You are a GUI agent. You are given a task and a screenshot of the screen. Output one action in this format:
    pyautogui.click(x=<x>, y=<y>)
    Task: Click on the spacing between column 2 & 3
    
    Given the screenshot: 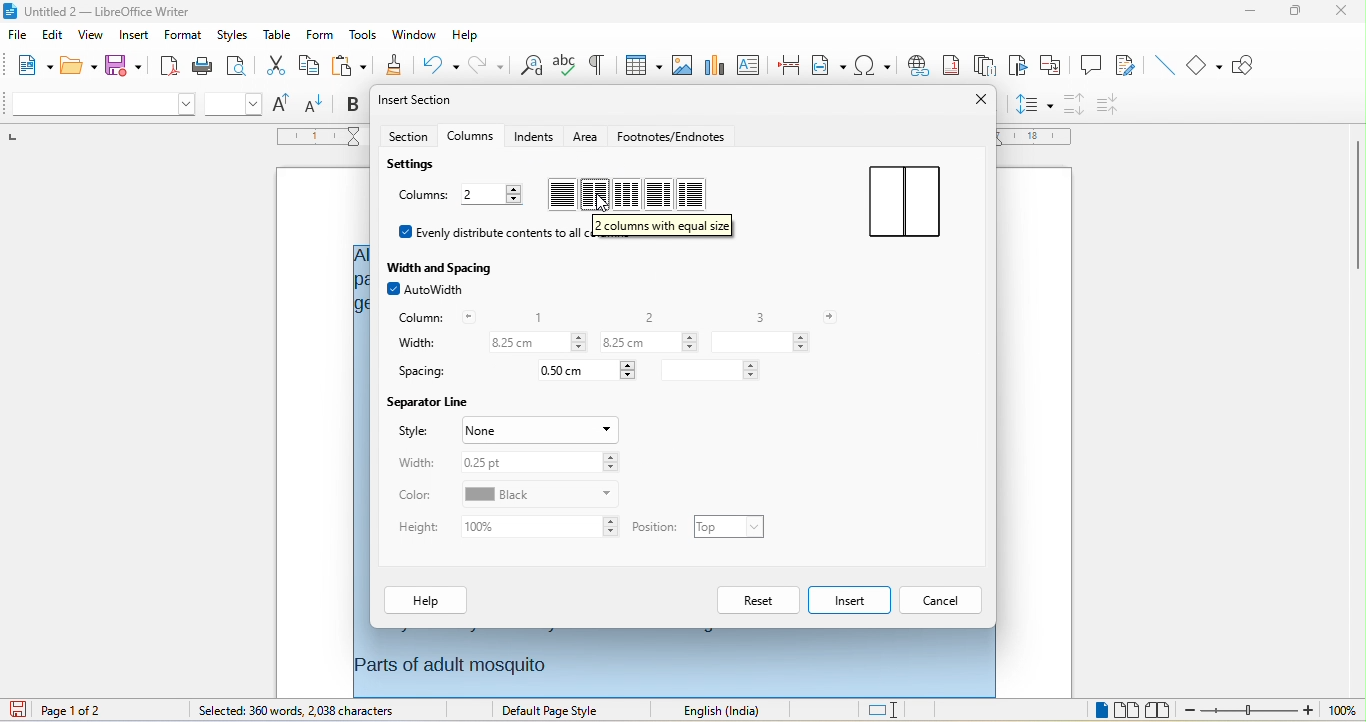 What is the action you would take?
    pyautogui.click(x=711, y=370)
    